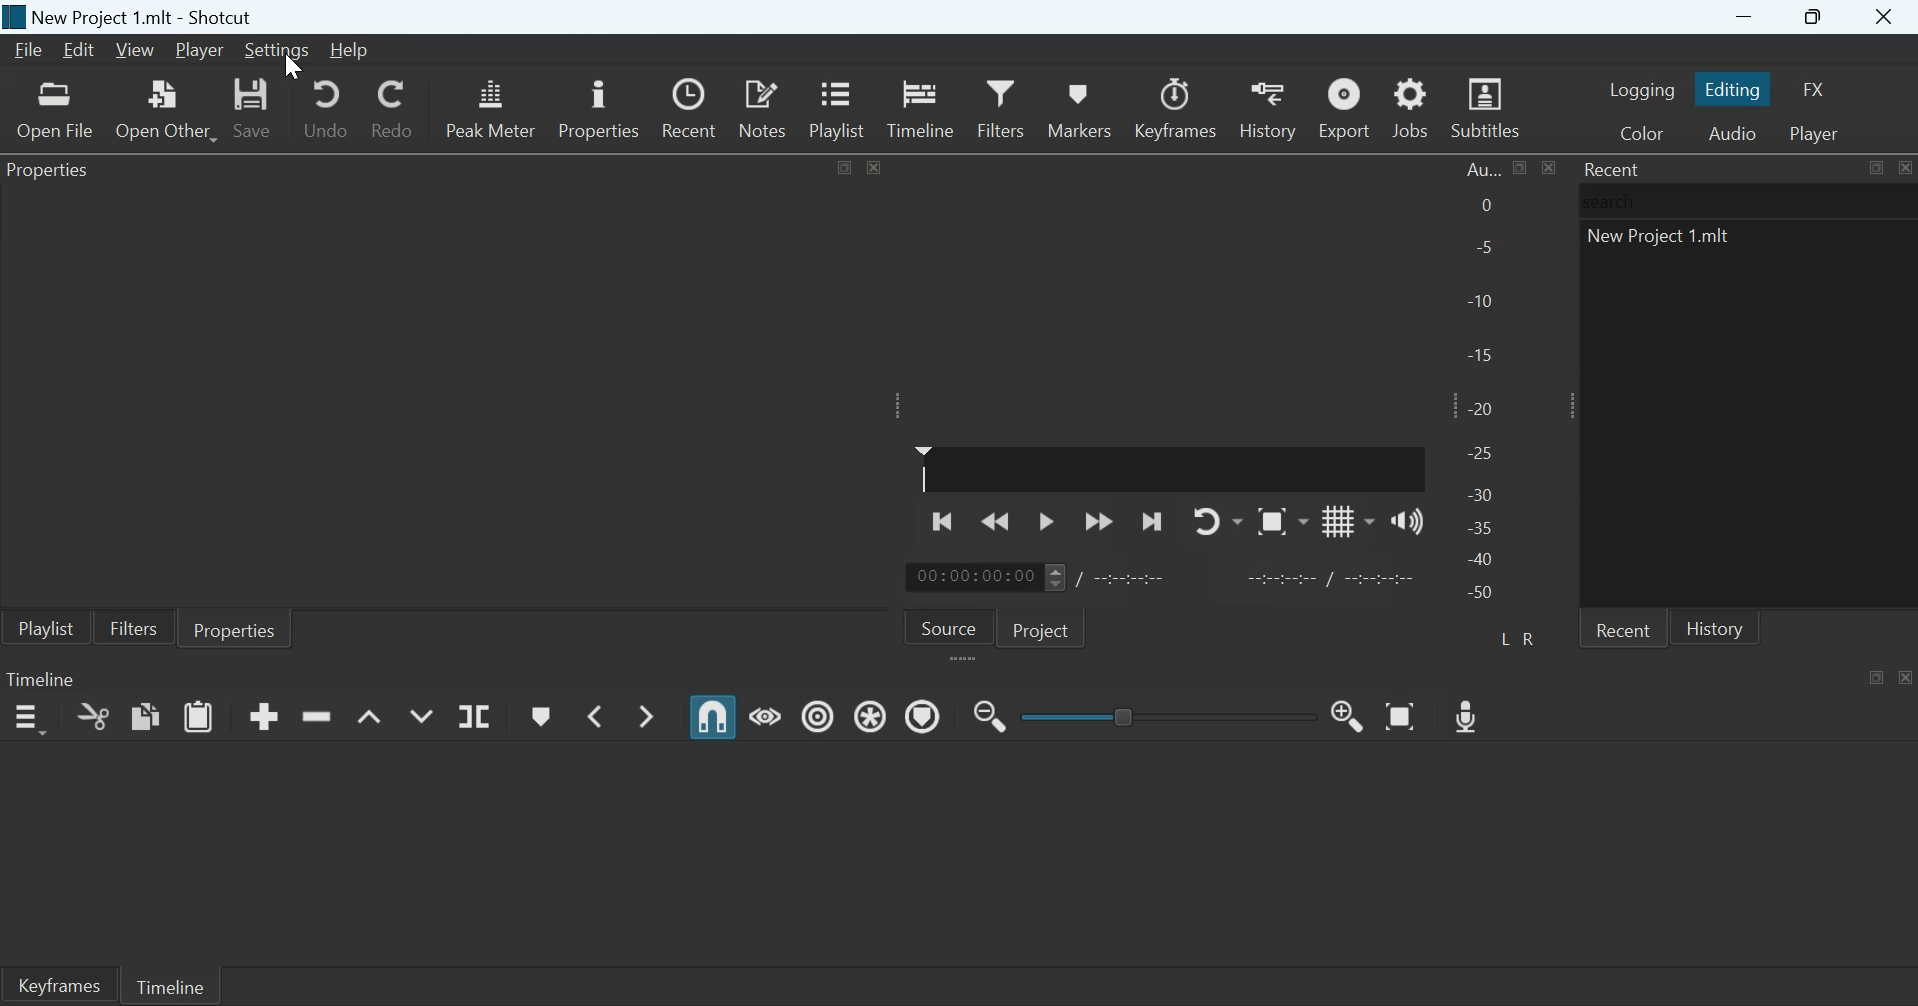 The width and height of the screenshot is (1918, 1006). Describe the element at coordinates (1046, 522) in the screenshot. I see `Toggle play or pause` at that location.